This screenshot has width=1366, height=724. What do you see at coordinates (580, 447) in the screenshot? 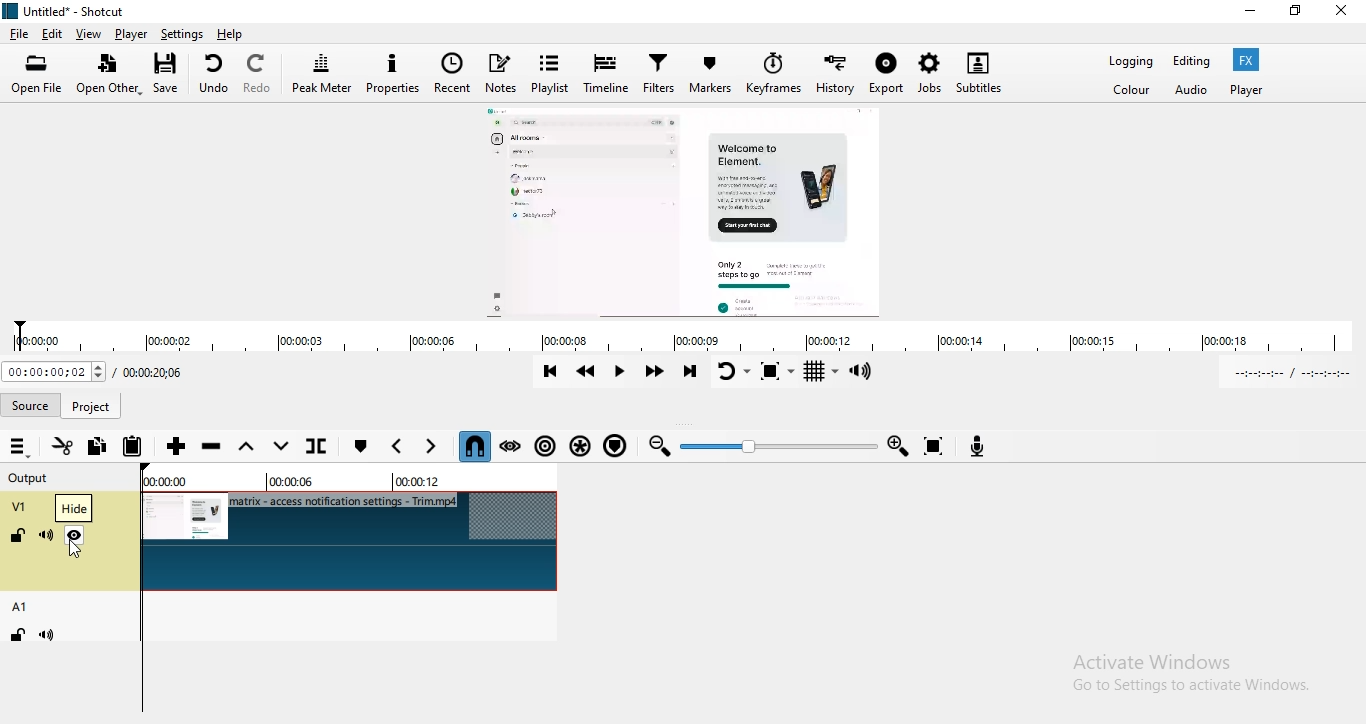
I see `Ripple all tracks` at bounding box center [580, 447].